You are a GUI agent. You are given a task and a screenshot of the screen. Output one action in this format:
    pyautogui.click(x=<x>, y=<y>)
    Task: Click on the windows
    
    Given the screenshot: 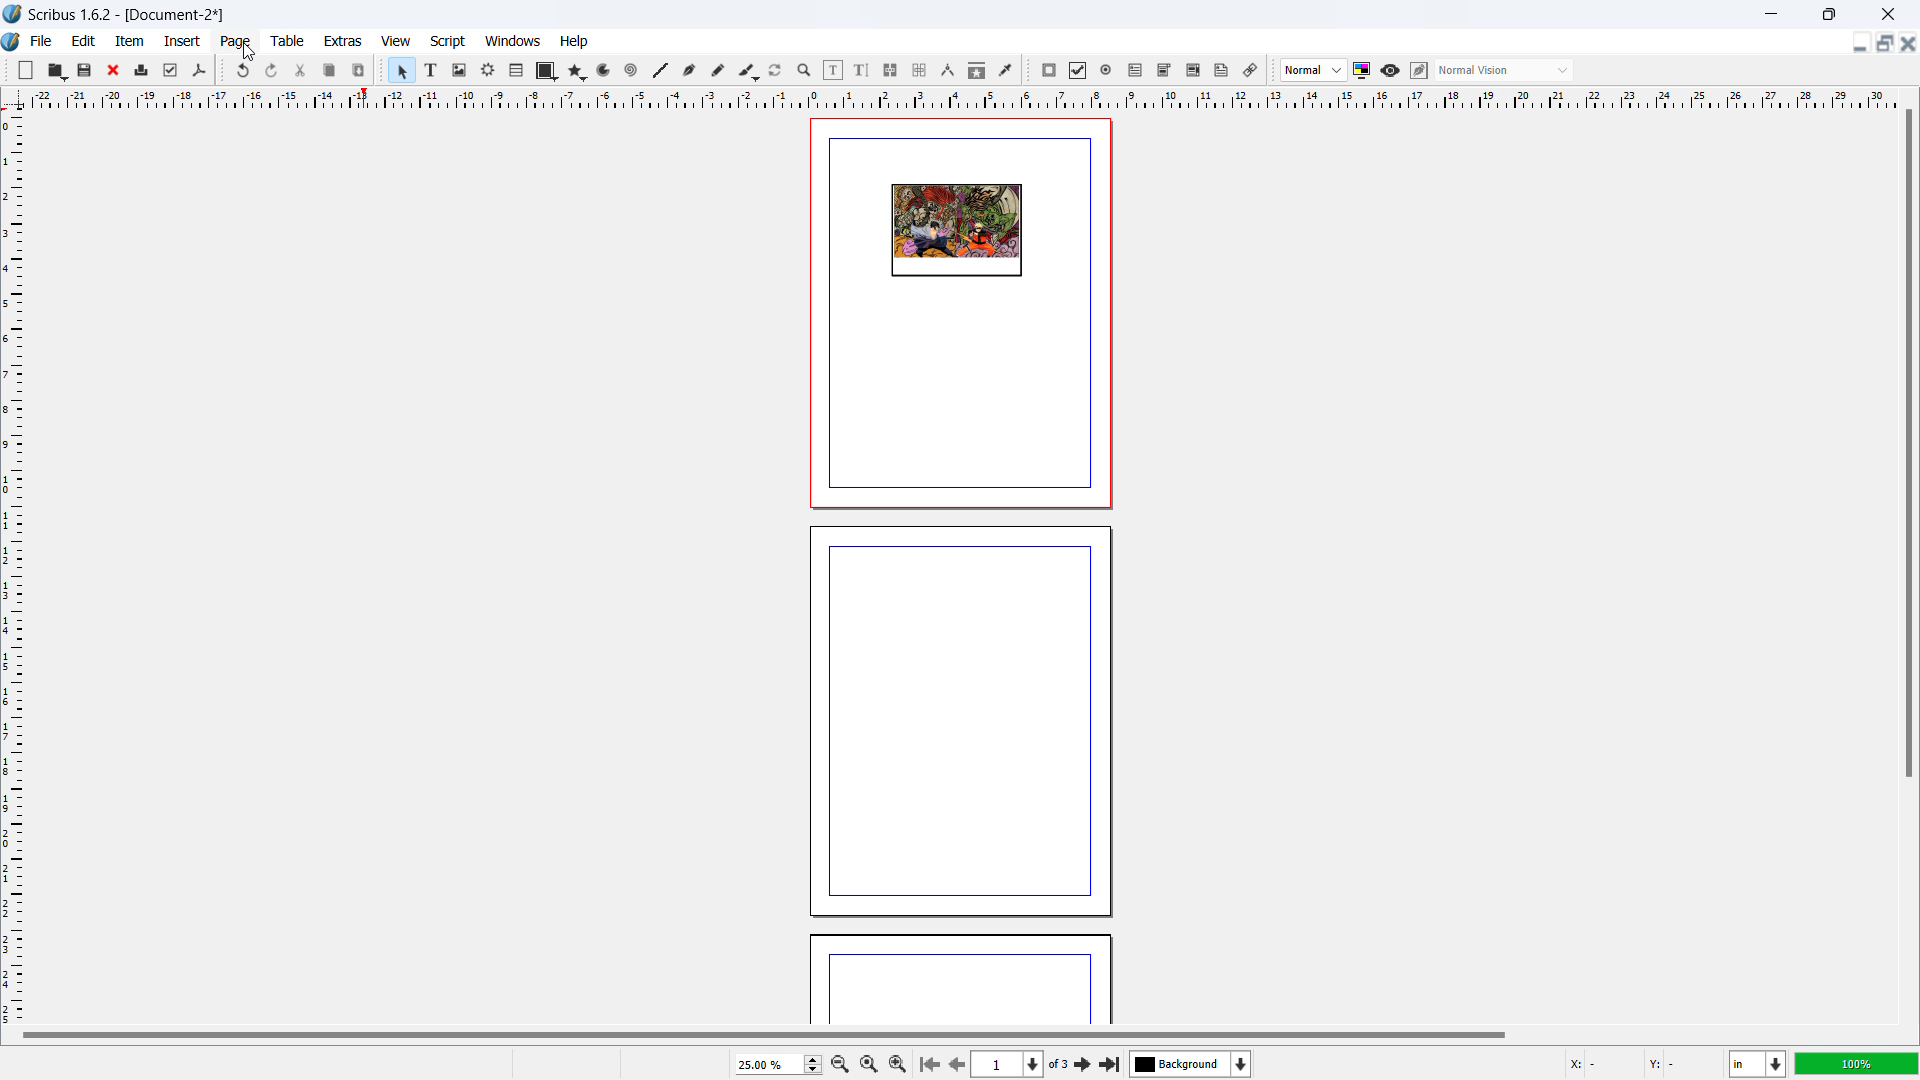 What is the action you would take?
    pyautogui.click(x=514, y=41)
    